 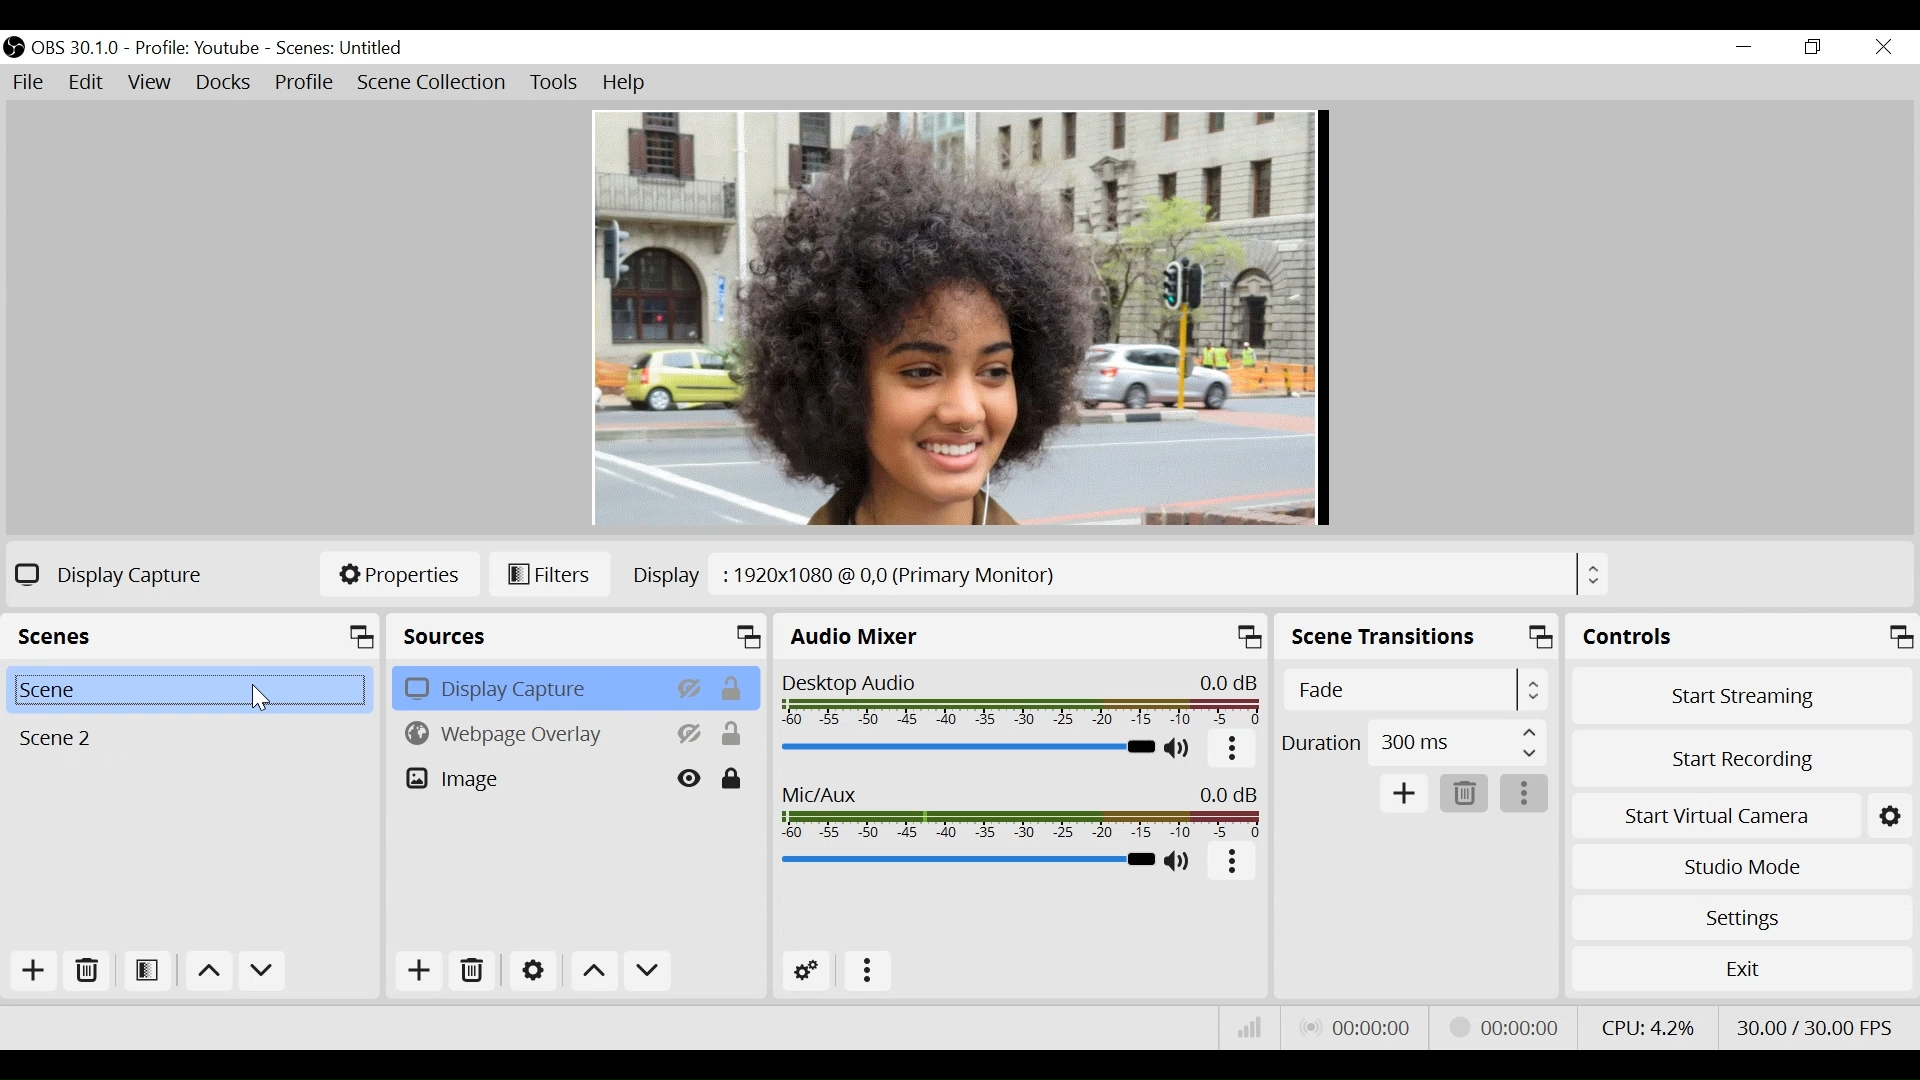 What do you see at coordinates (529, 687) in the screenshot?
I see `Display Capture` at bounding box center [529, 687].